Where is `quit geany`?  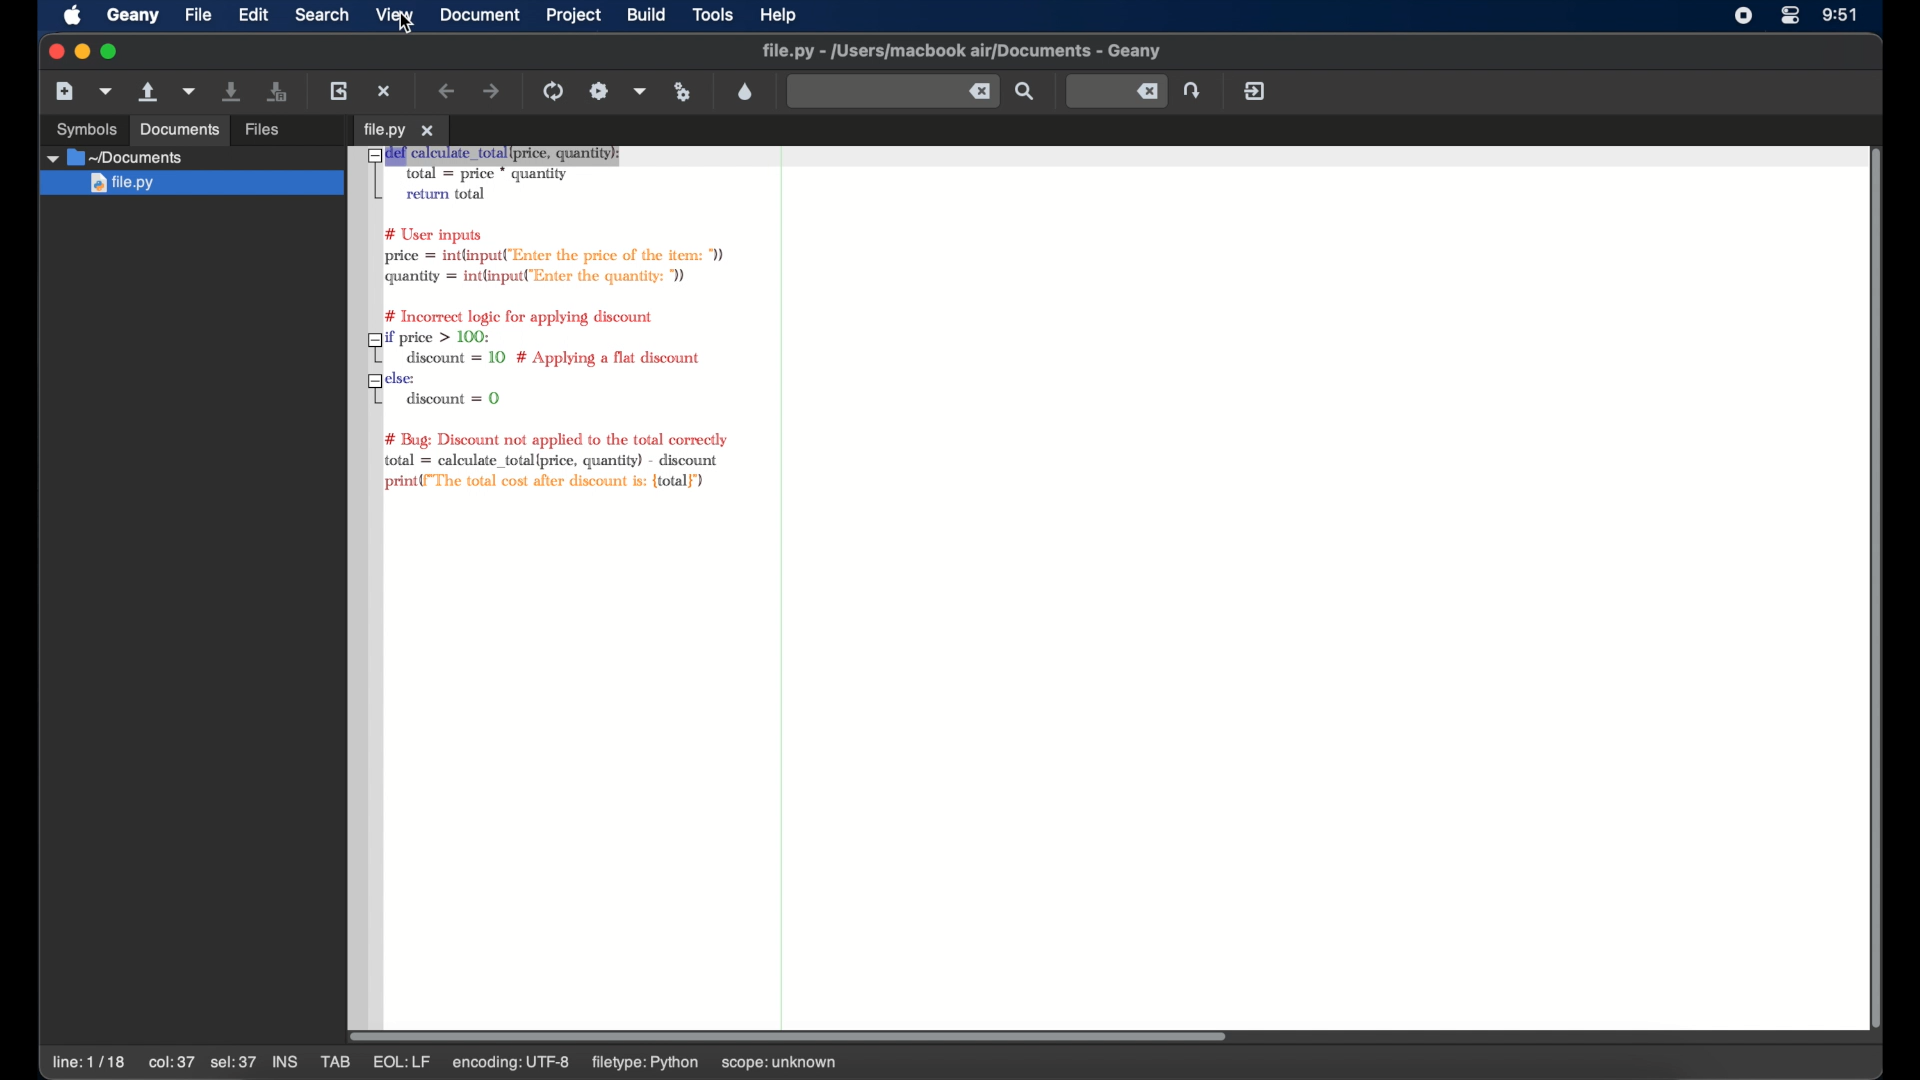 quit geany is located at coordinates (1255, 92).